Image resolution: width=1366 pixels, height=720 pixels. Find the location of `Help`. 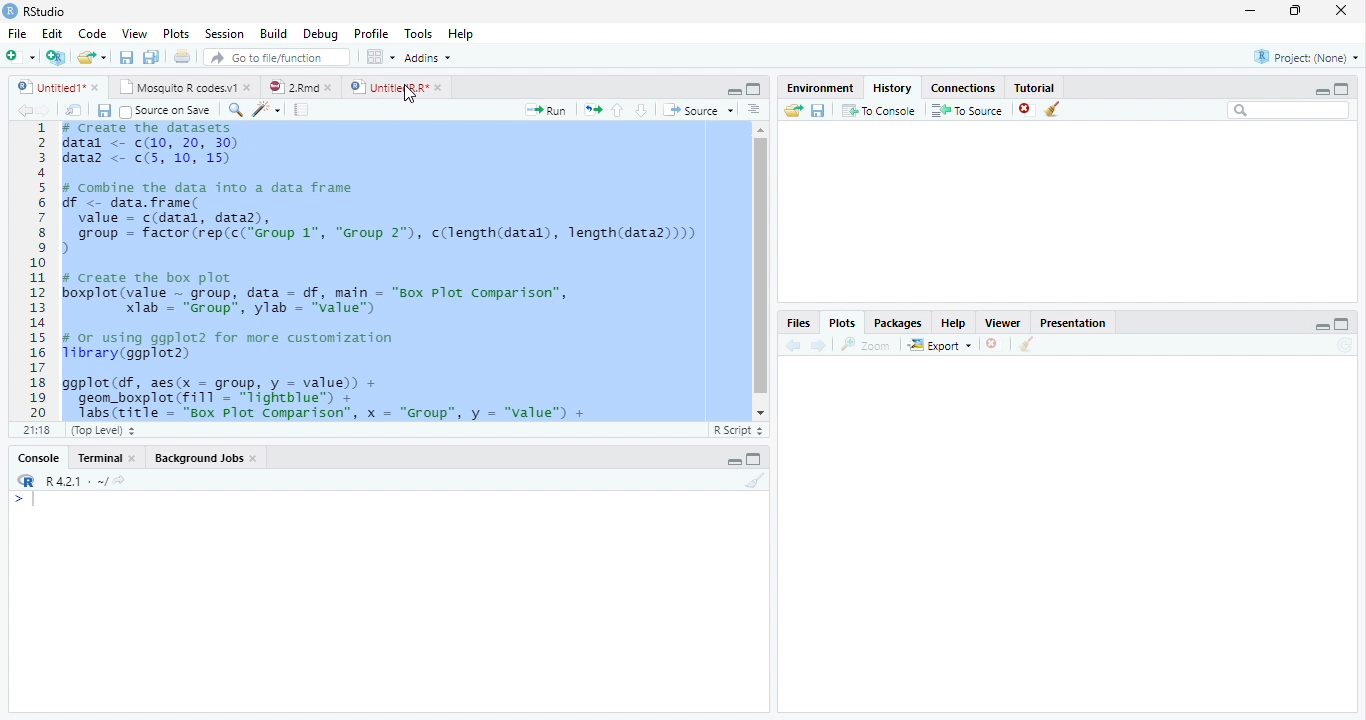

Help is located at coordinates (461, 33).